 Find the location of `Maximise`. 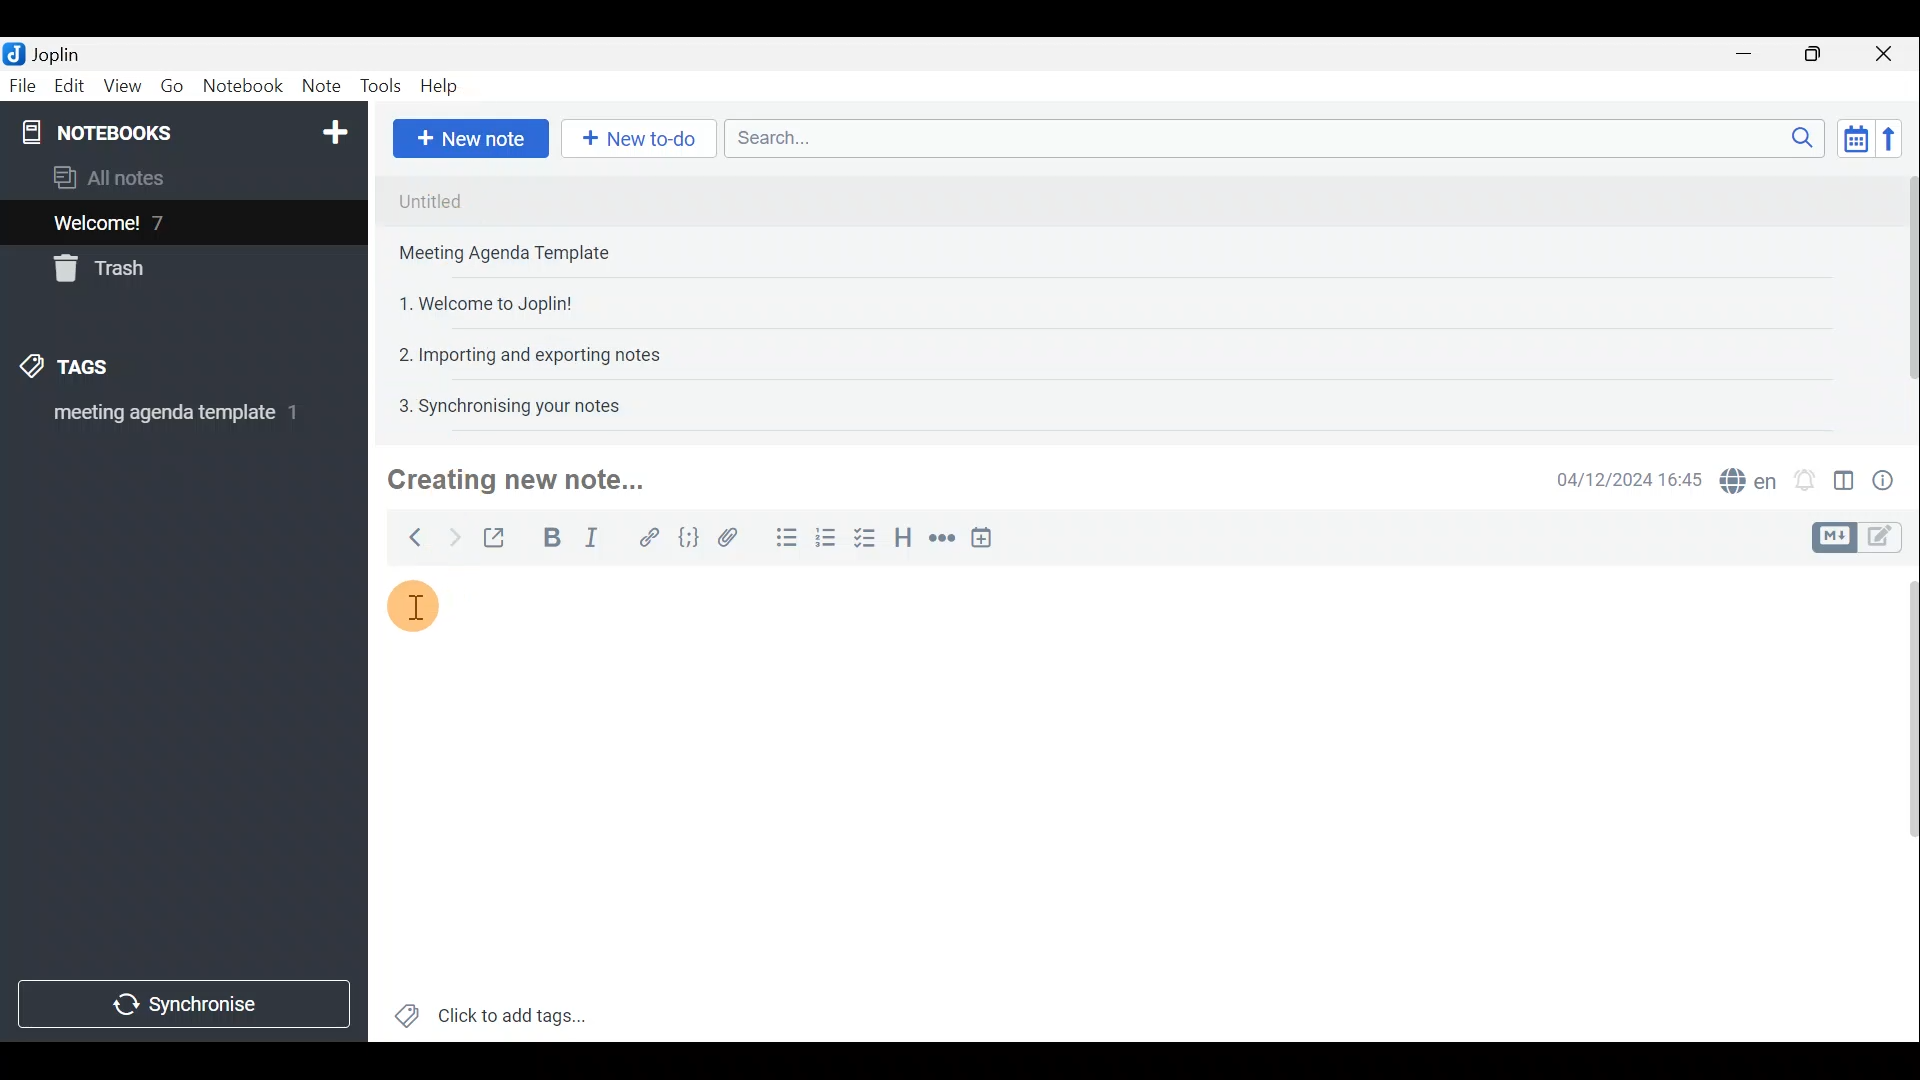

Maximise is located at coordinates (1820, 54).